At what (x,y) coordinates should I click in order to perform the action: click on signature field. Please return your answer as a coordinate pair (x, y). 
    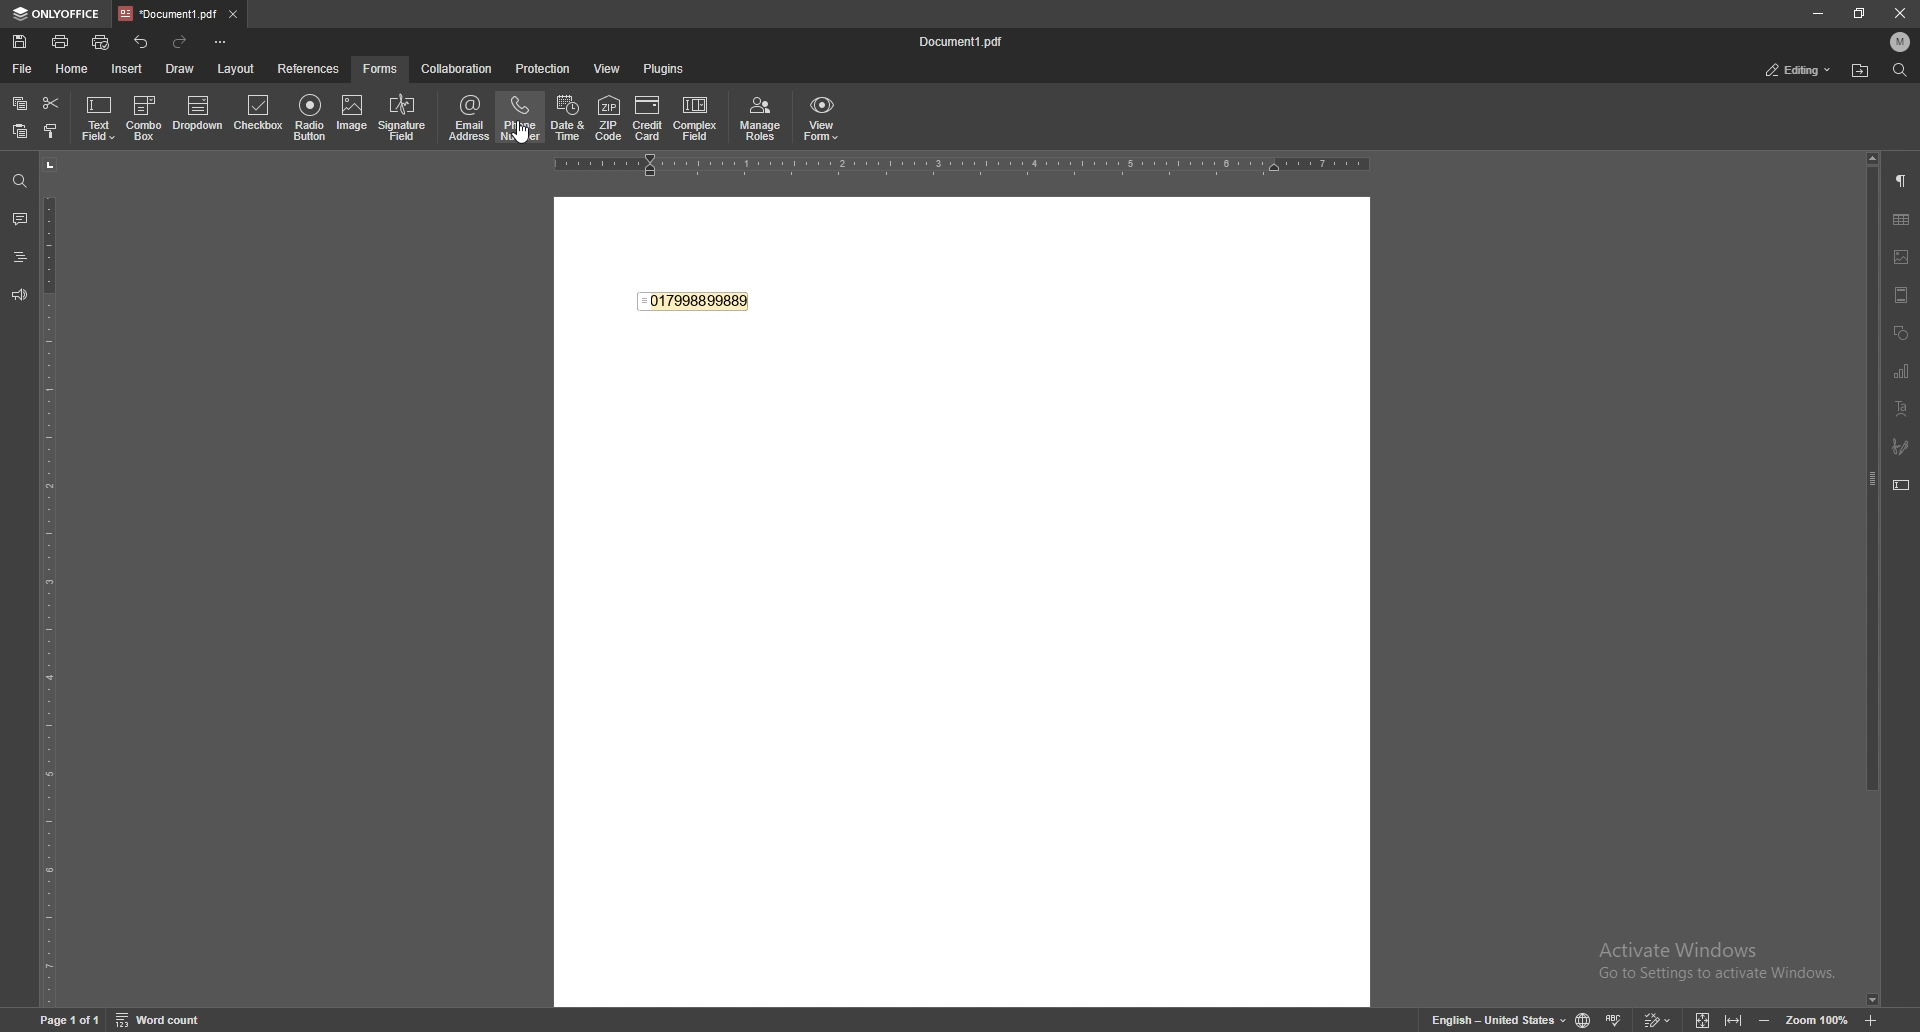
    Looking at the image, I should click on (403, 119).